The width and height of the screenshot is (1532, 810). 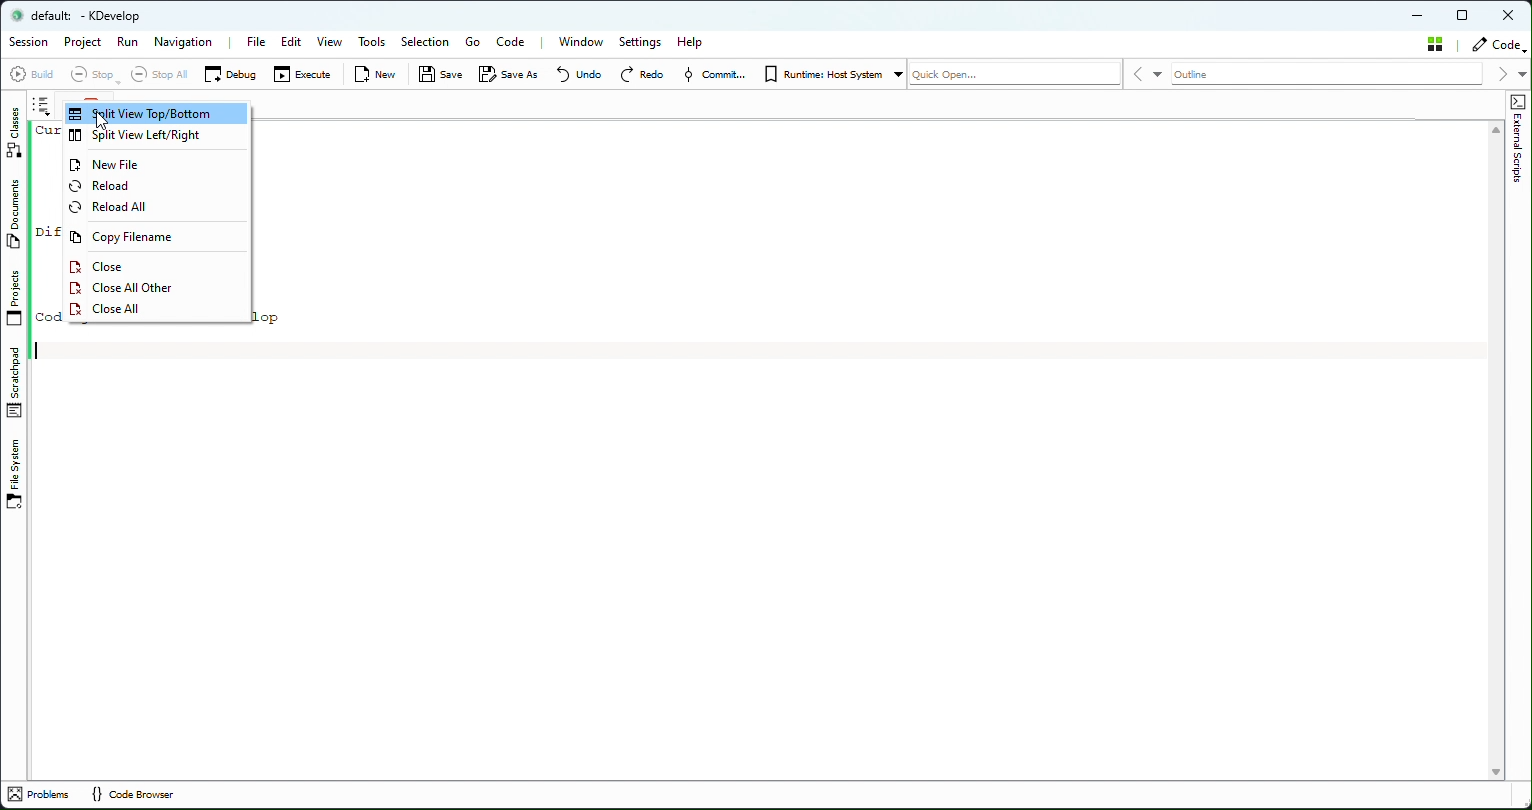 What do you see at coordinates (512, 42) in the screenshot?
I see `Code` at bounding box center [512, 42].